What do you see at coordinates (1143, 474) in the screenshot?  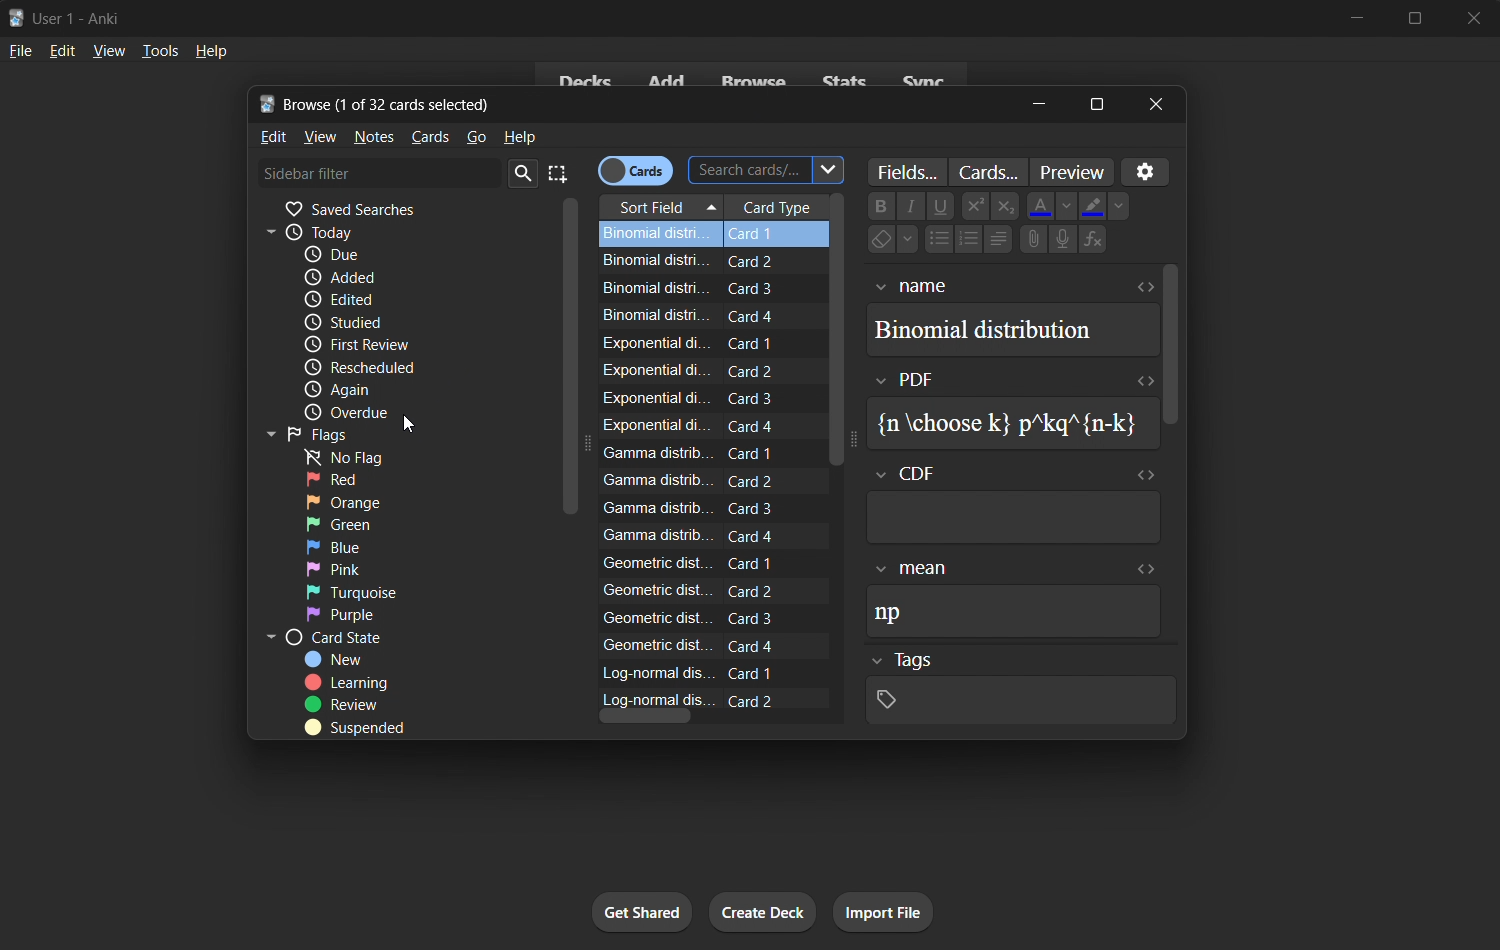 I see `expand` at bounding box center [1143, 474].